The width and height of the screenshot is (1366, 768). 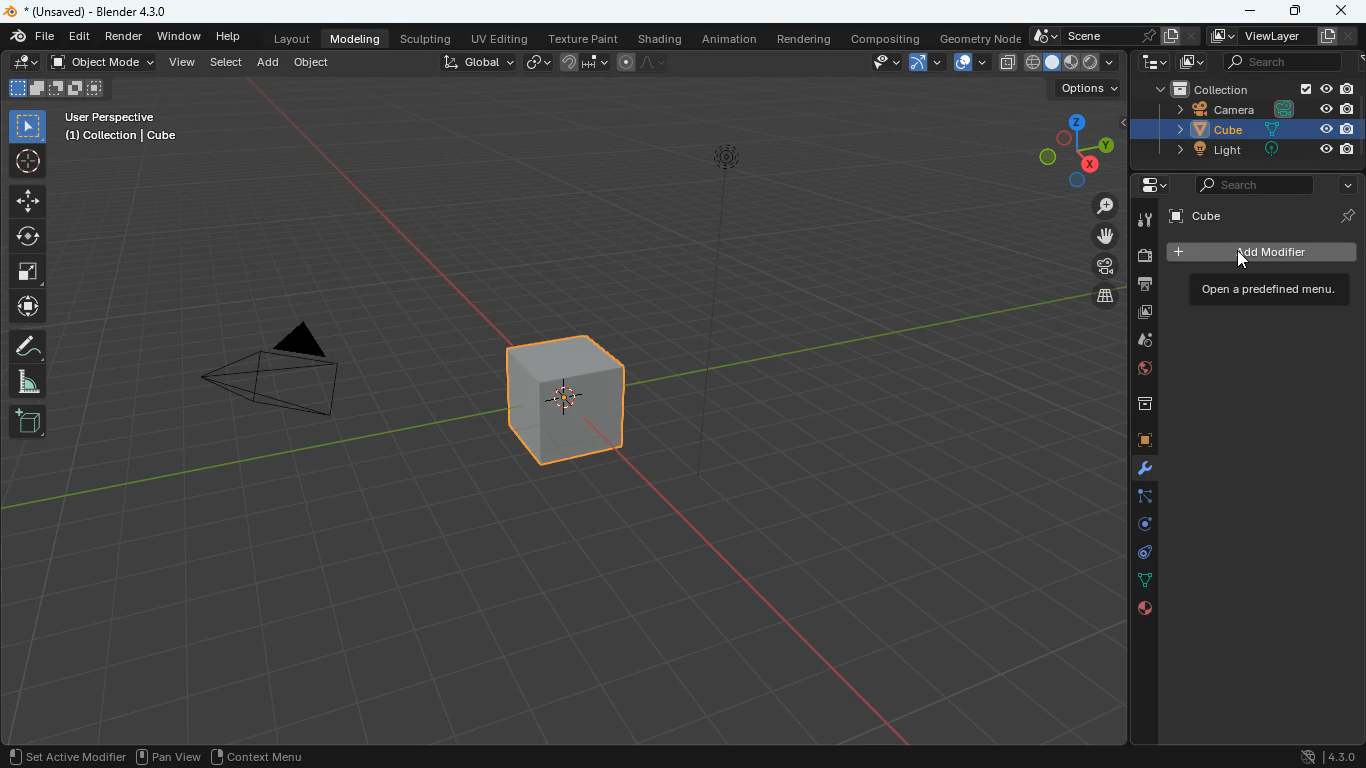 What do you see at coordinates (228, 63) in the screenshot?
I see `select` at bounding box center [228, 63].